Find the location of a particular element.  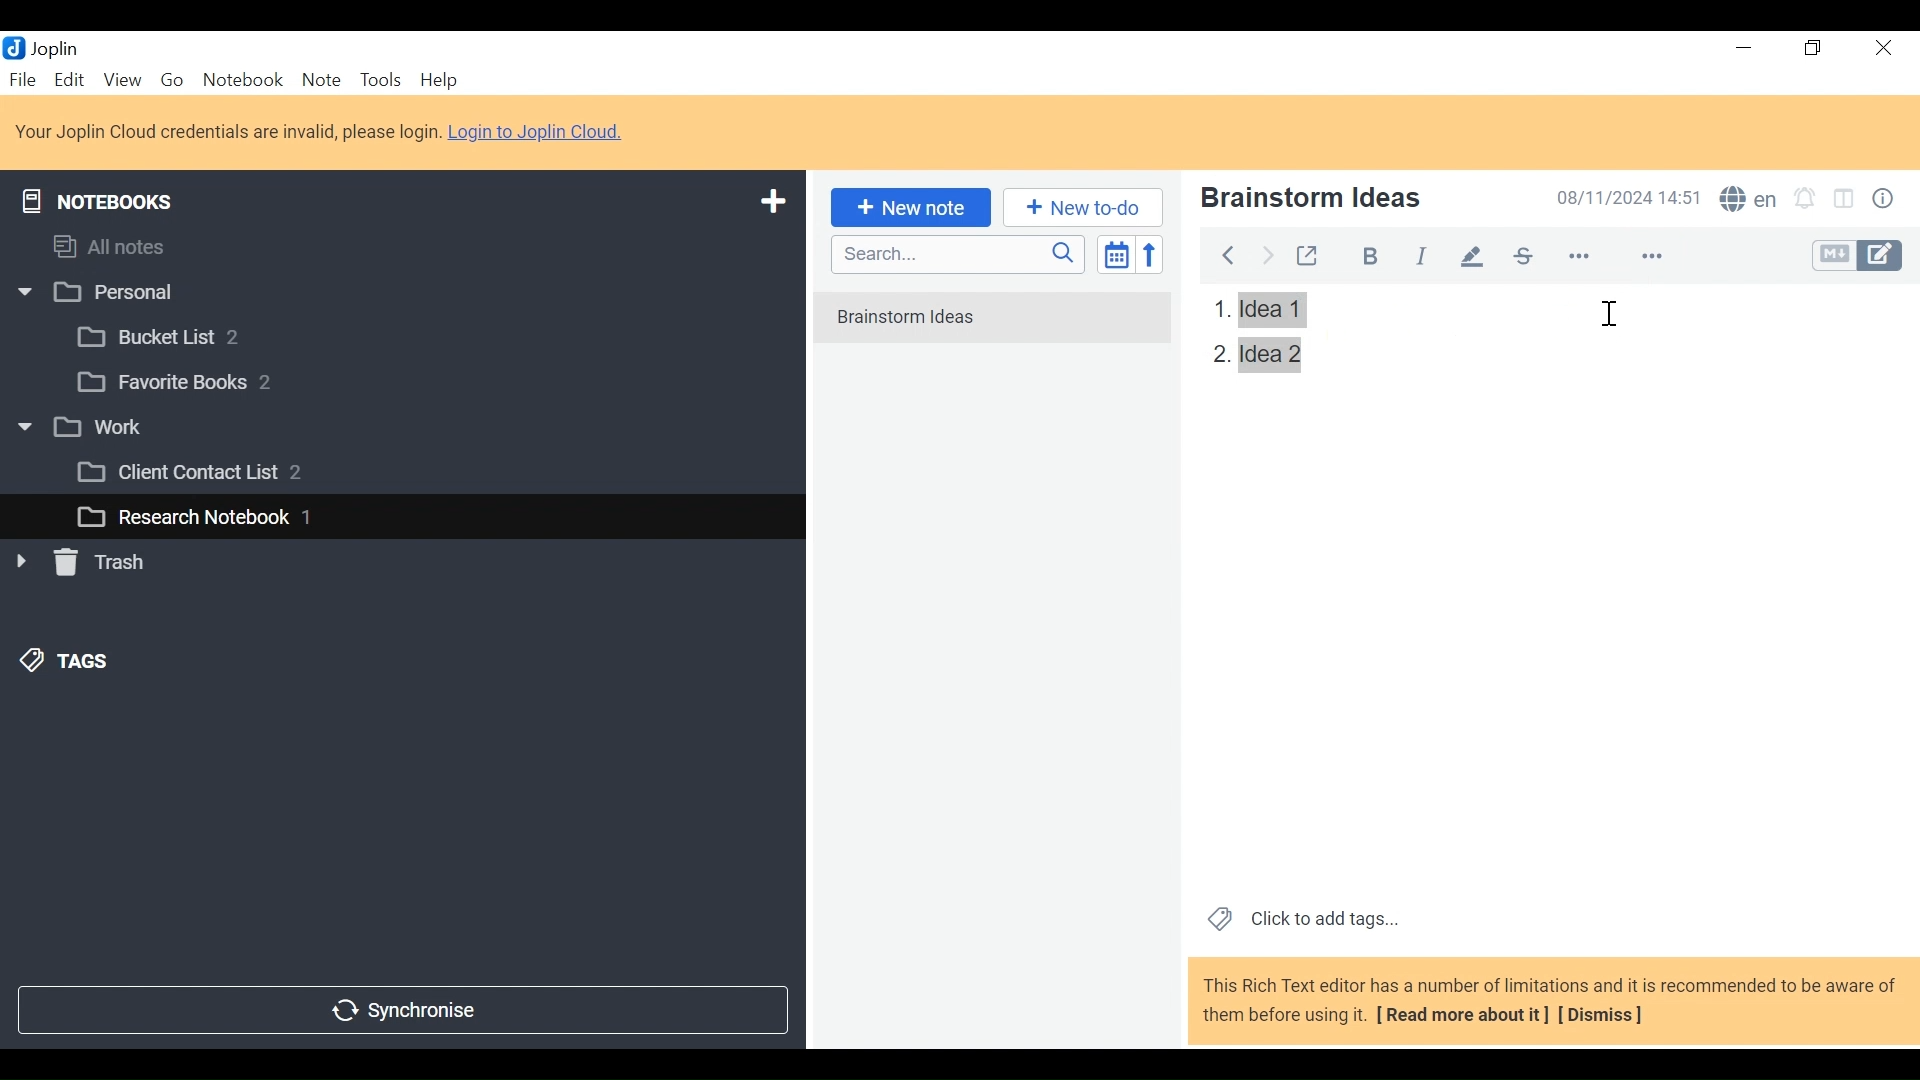

Edit is located at coordinates (71, 79).